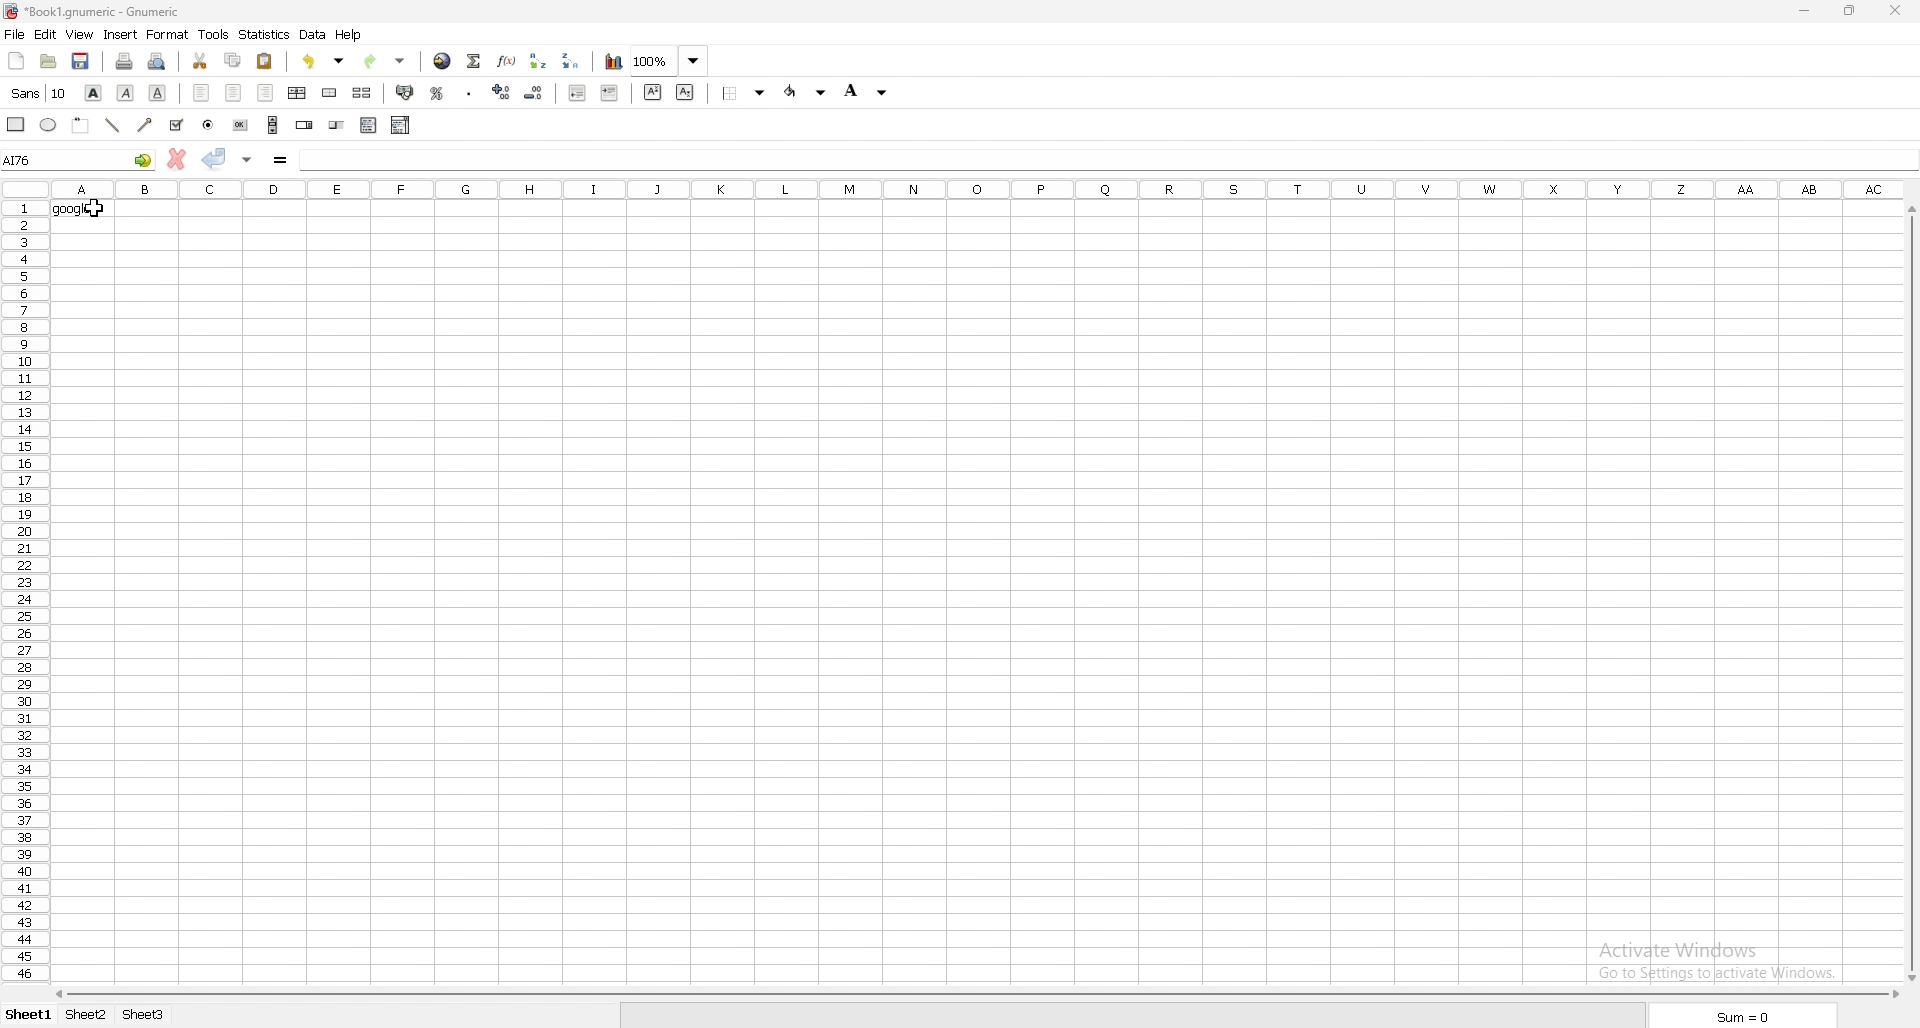  I want to click on cancel change, so click(177, 159).